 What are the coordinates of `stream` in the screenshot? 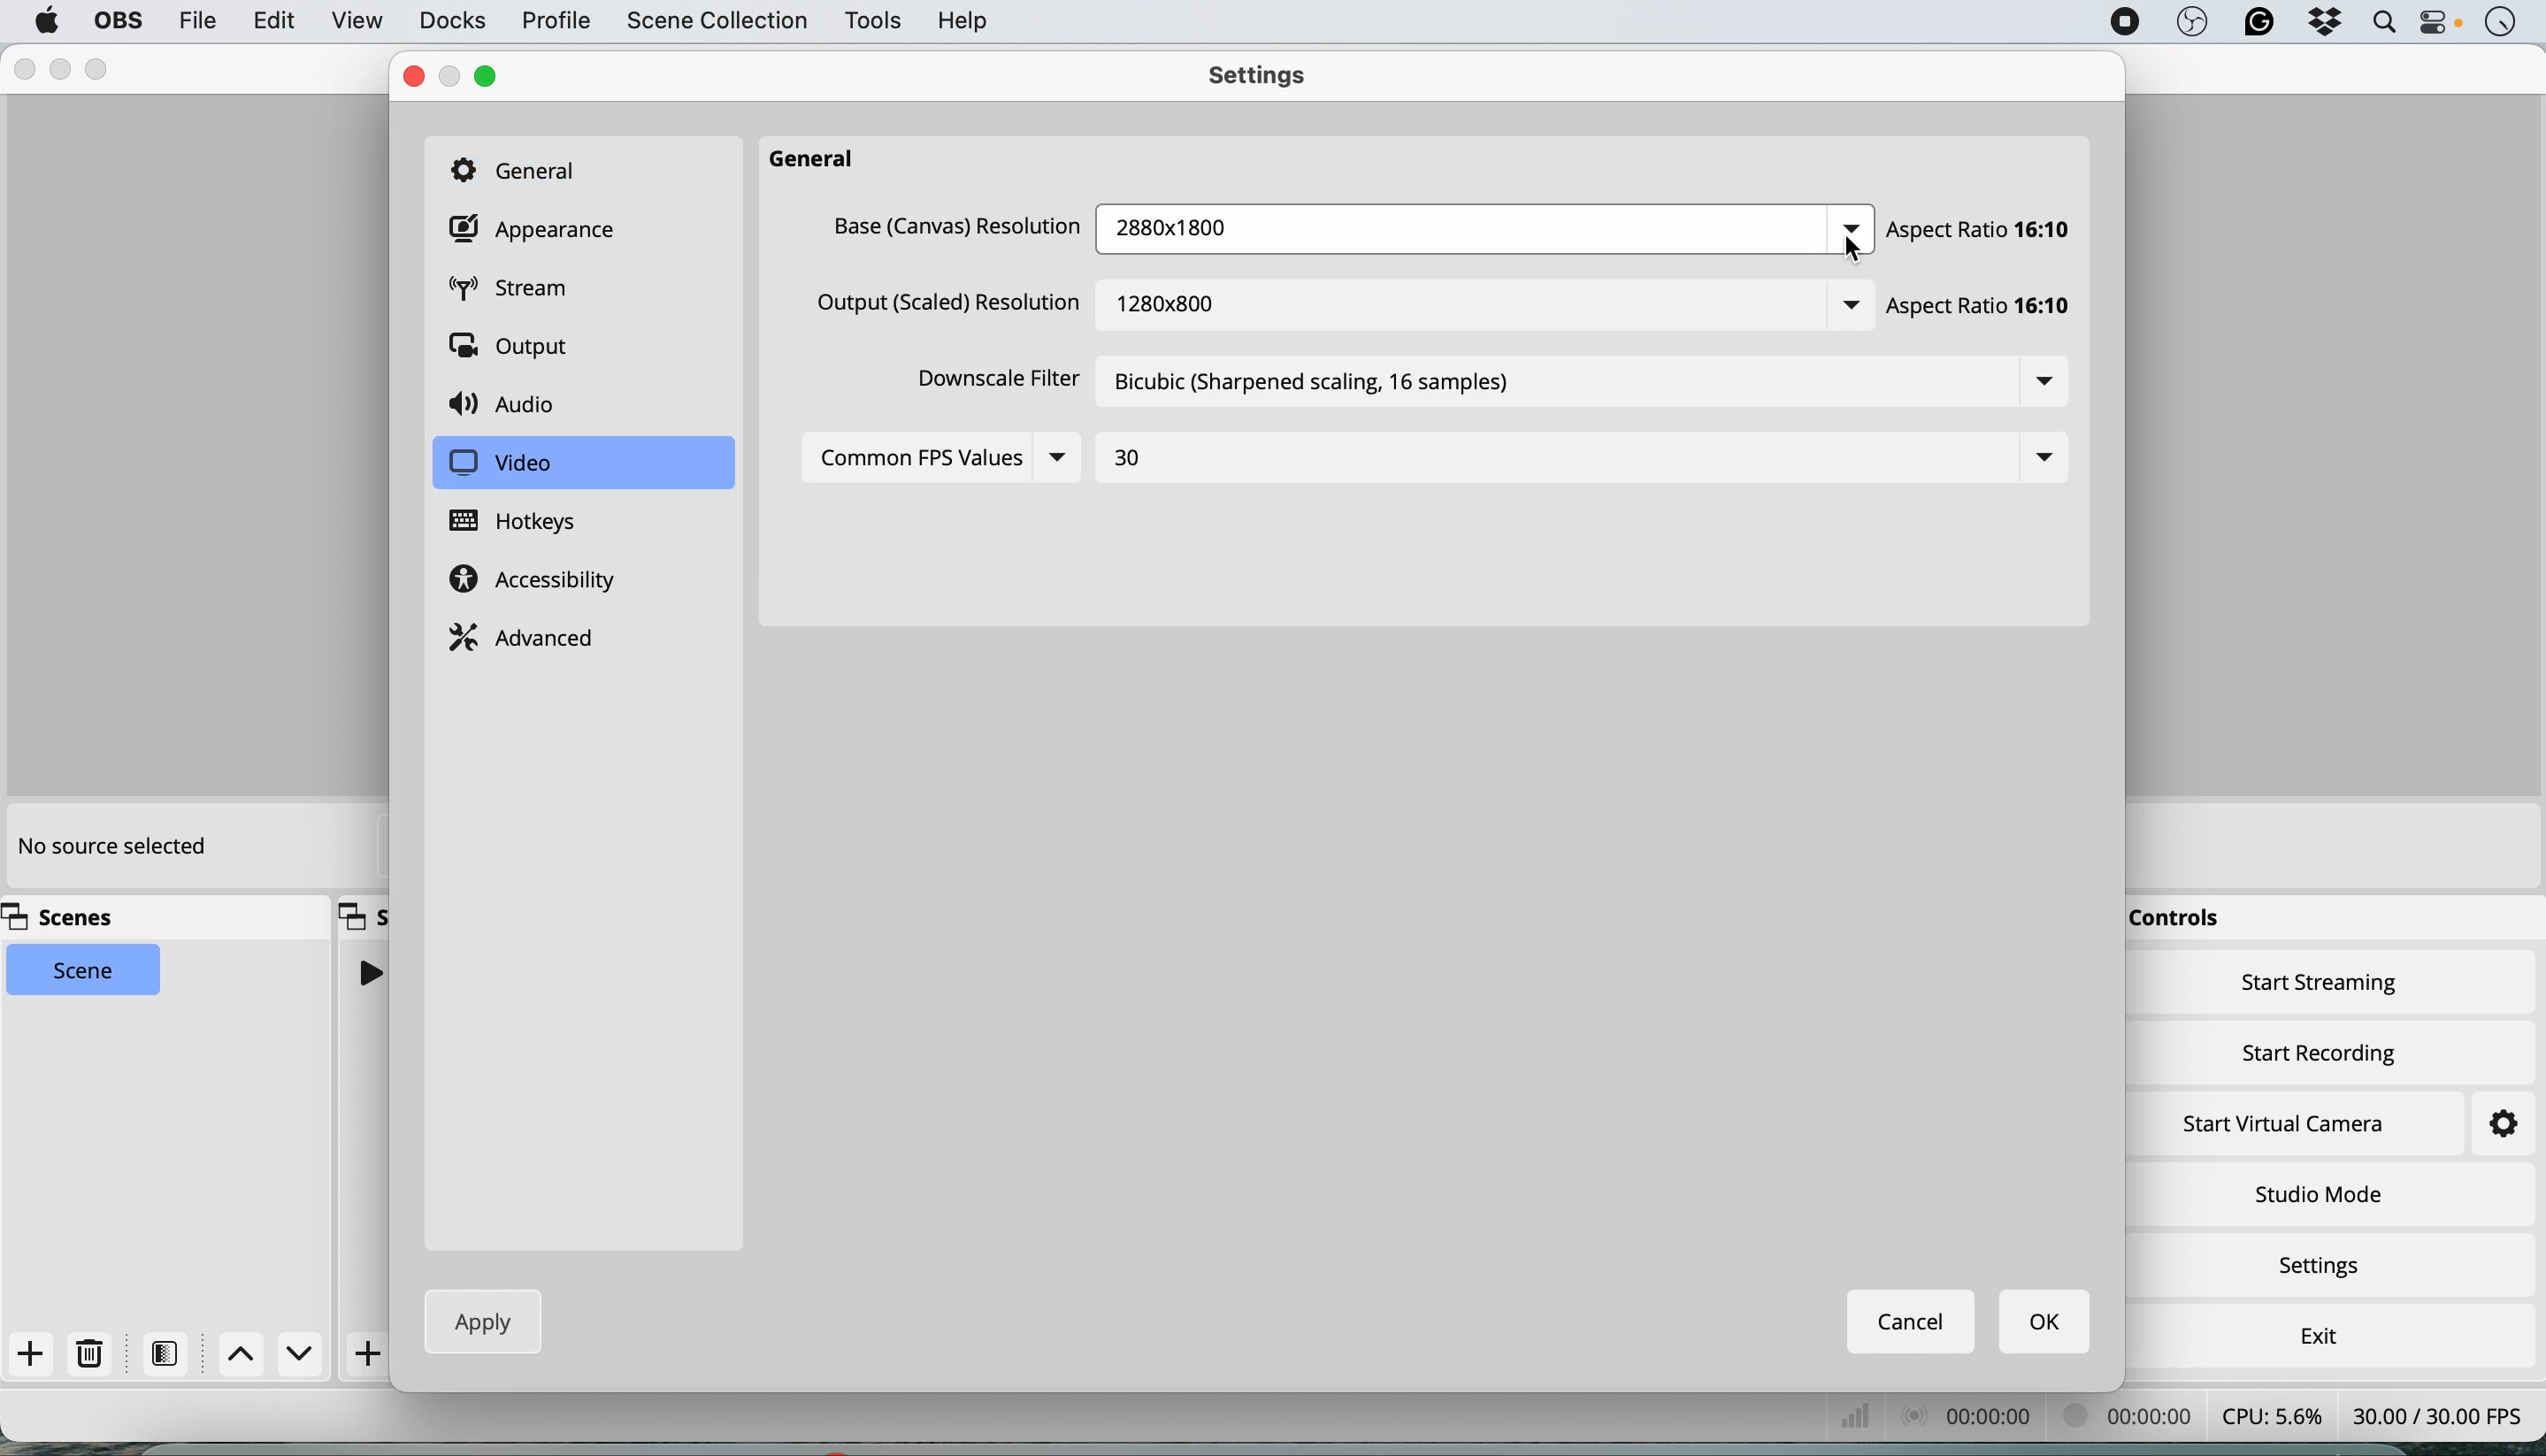 It's located at (524, 289).